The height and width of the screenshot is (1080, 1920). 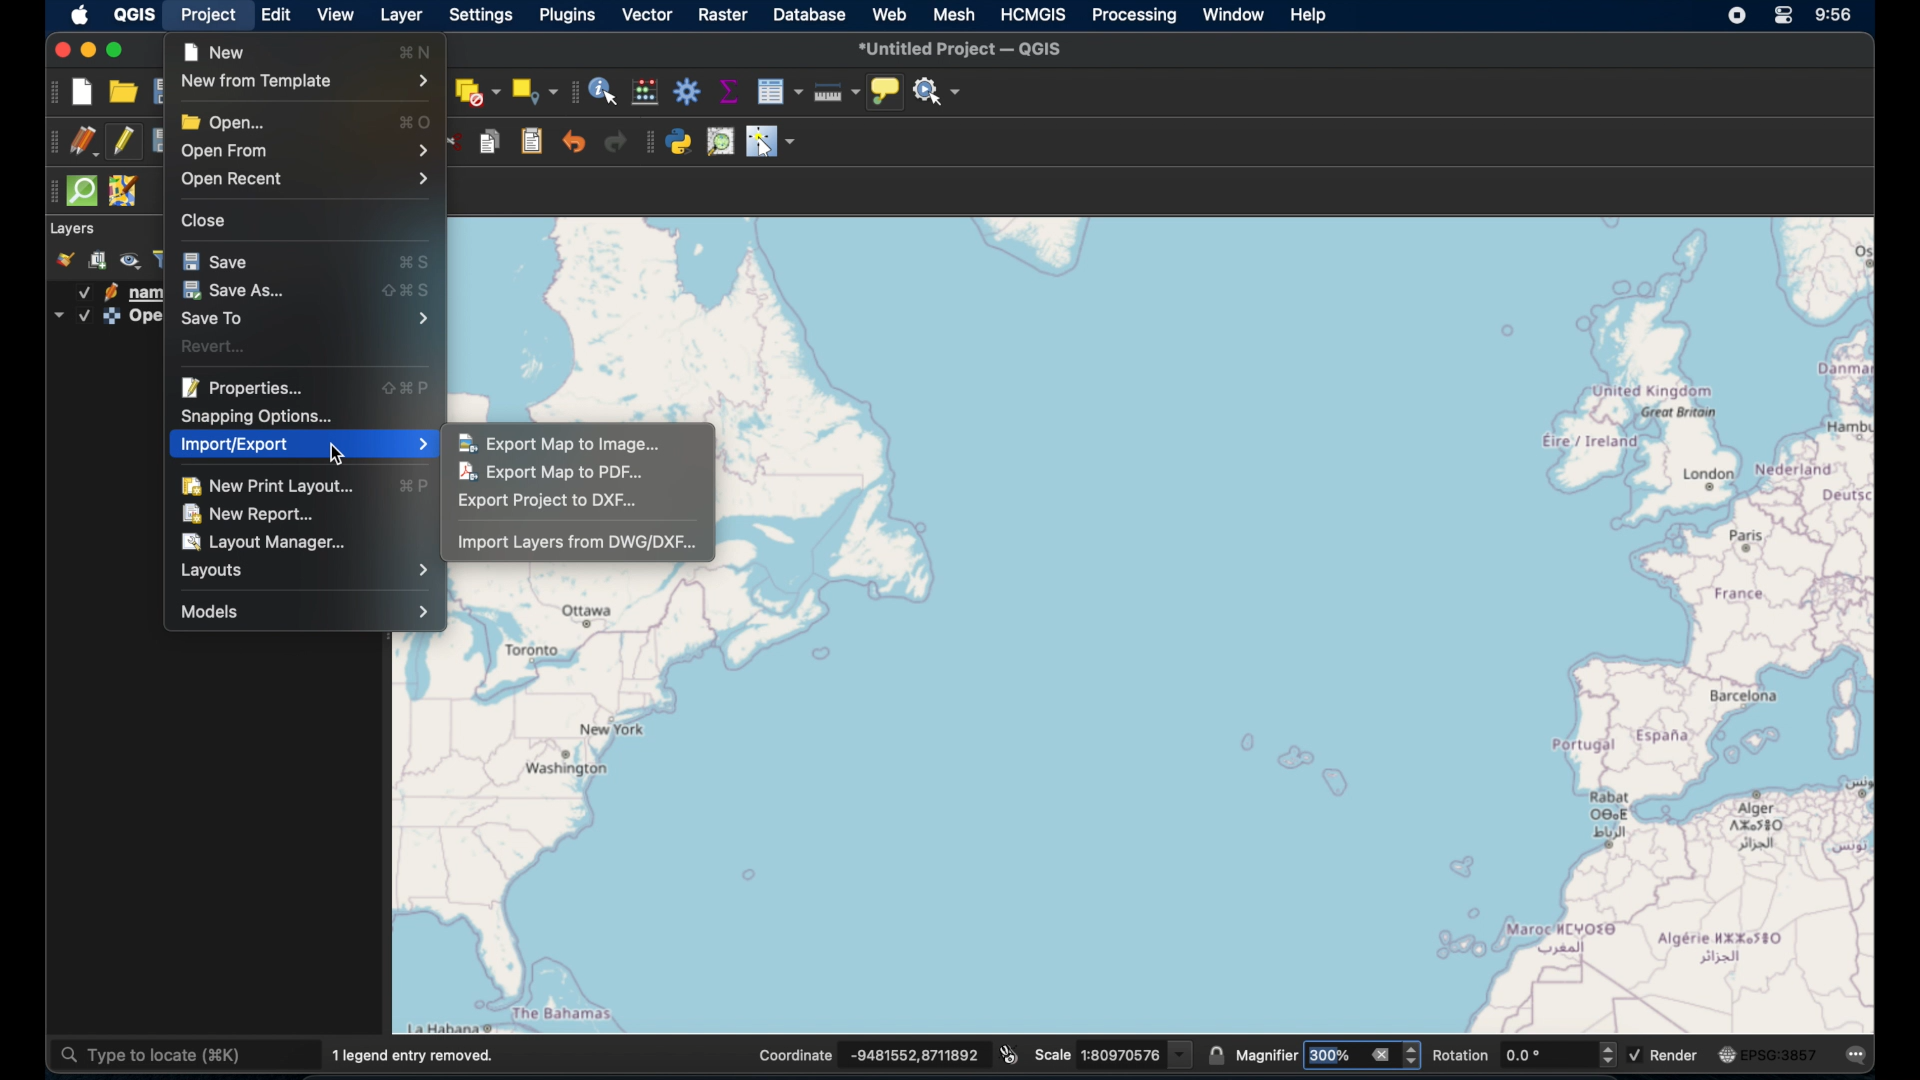 What do you see at coordinates (401, 16) in the screenshot?
I see `layer` at bounding box center [401, 16].